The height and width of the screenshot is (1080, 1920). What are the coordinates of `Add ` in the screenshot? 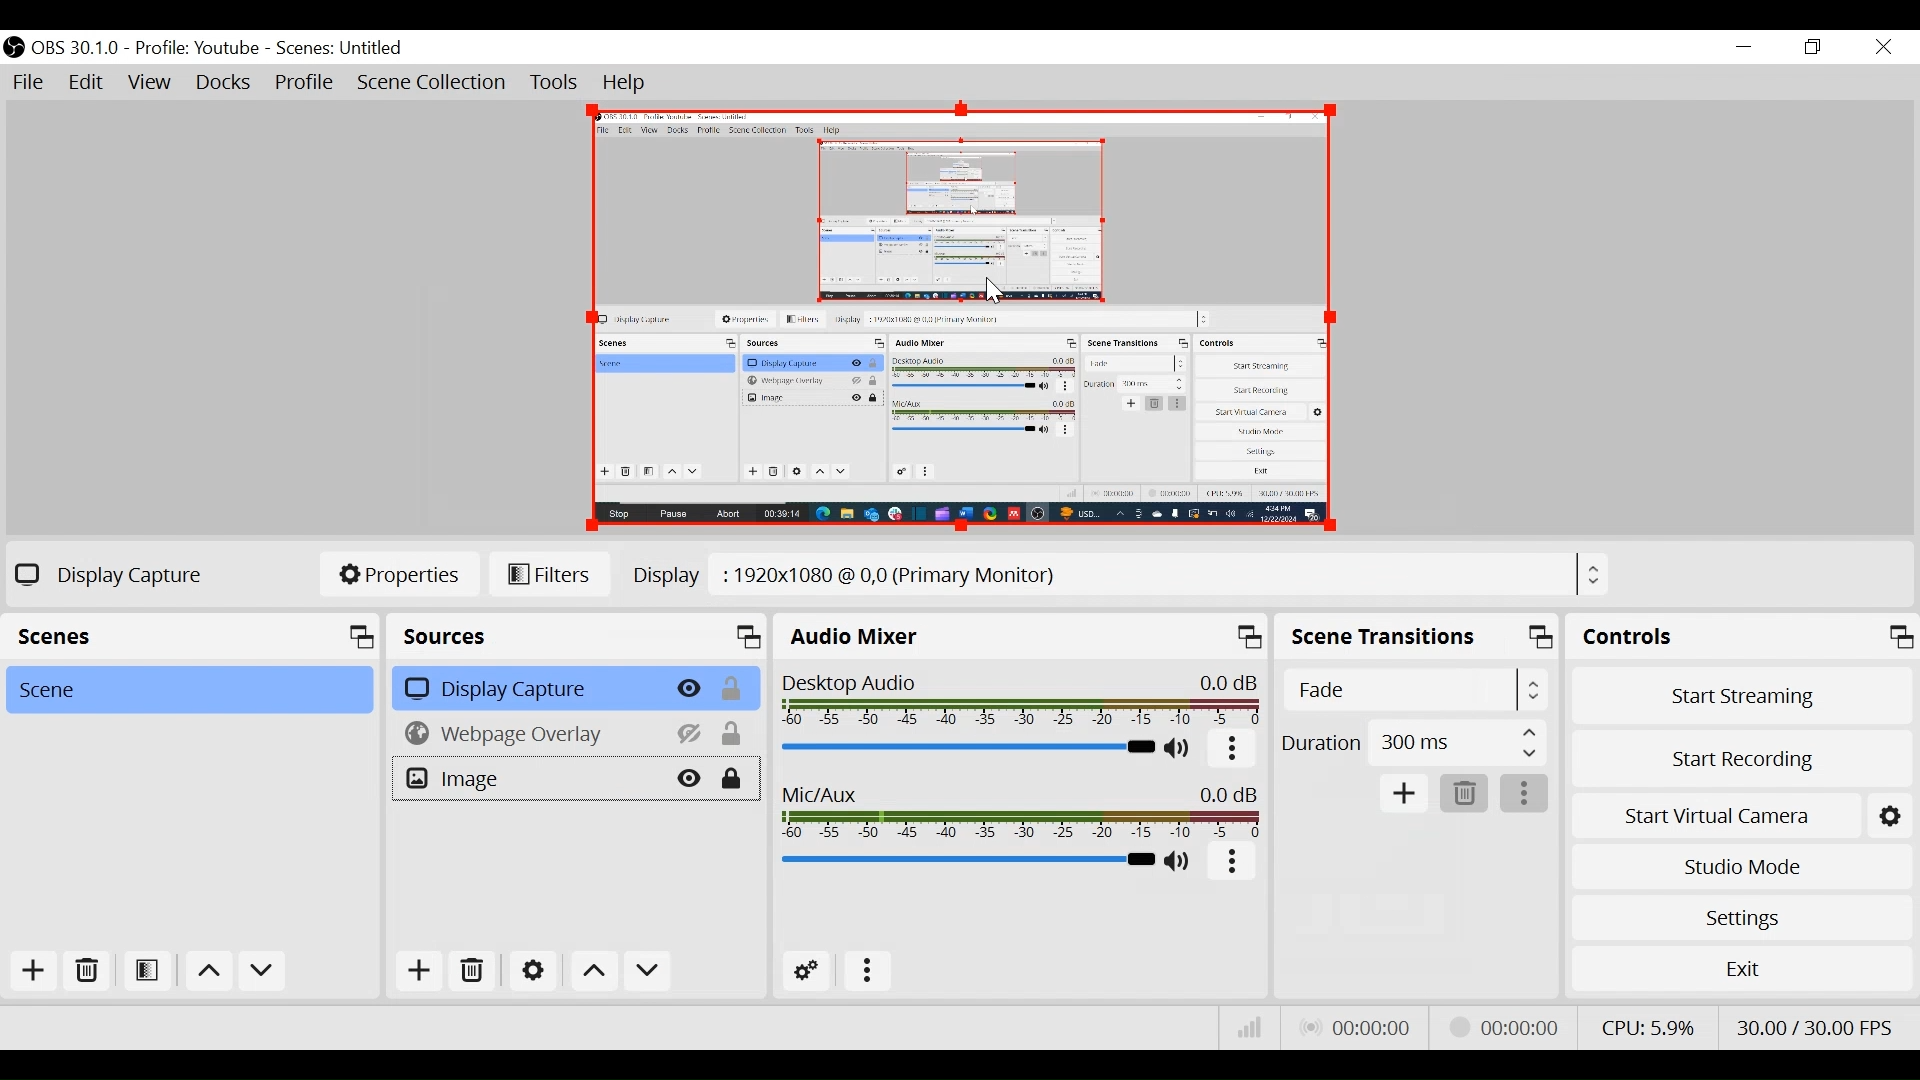 It's located at (1405, 794).